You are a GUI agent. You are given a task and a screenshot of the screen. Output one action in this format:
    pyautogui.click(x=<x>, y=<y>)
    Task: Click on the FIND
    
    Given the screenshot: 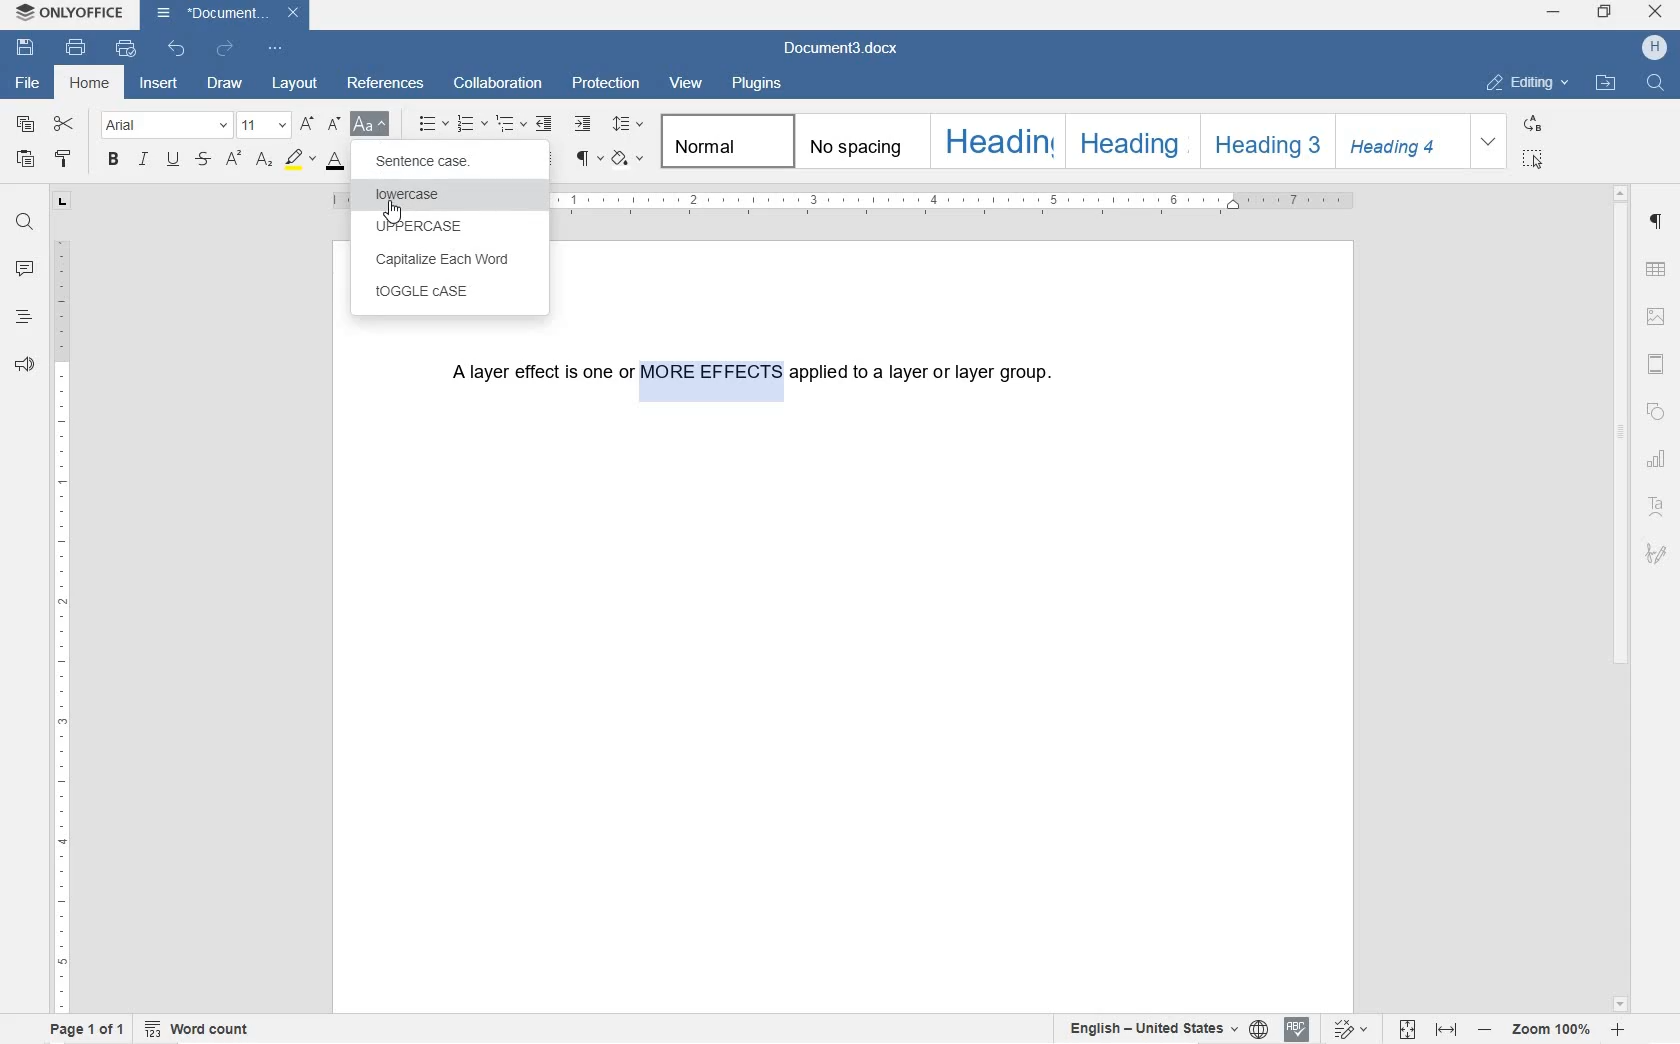 What is the action you would take?
    pyautogui.click(x=1654, y=82)
    